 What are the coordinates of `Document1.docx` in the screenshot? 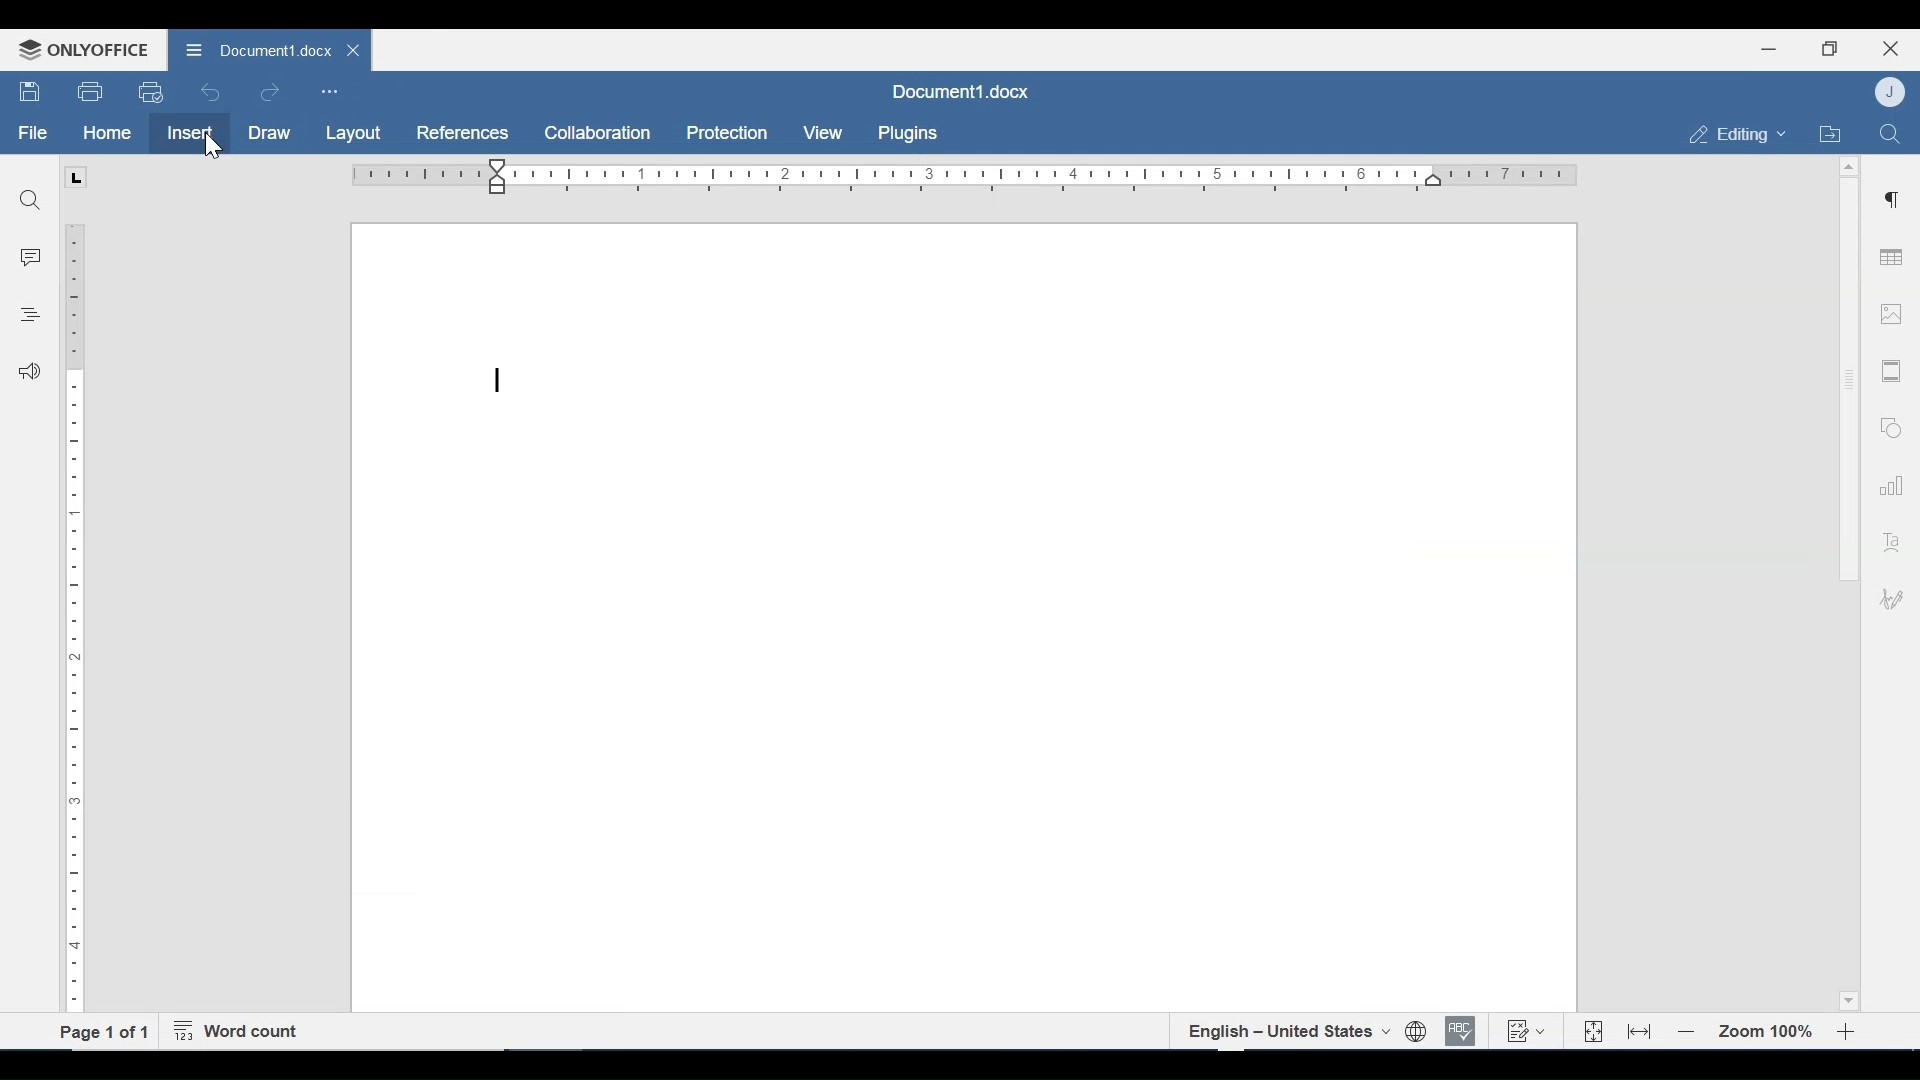 It's located at (958, 90).